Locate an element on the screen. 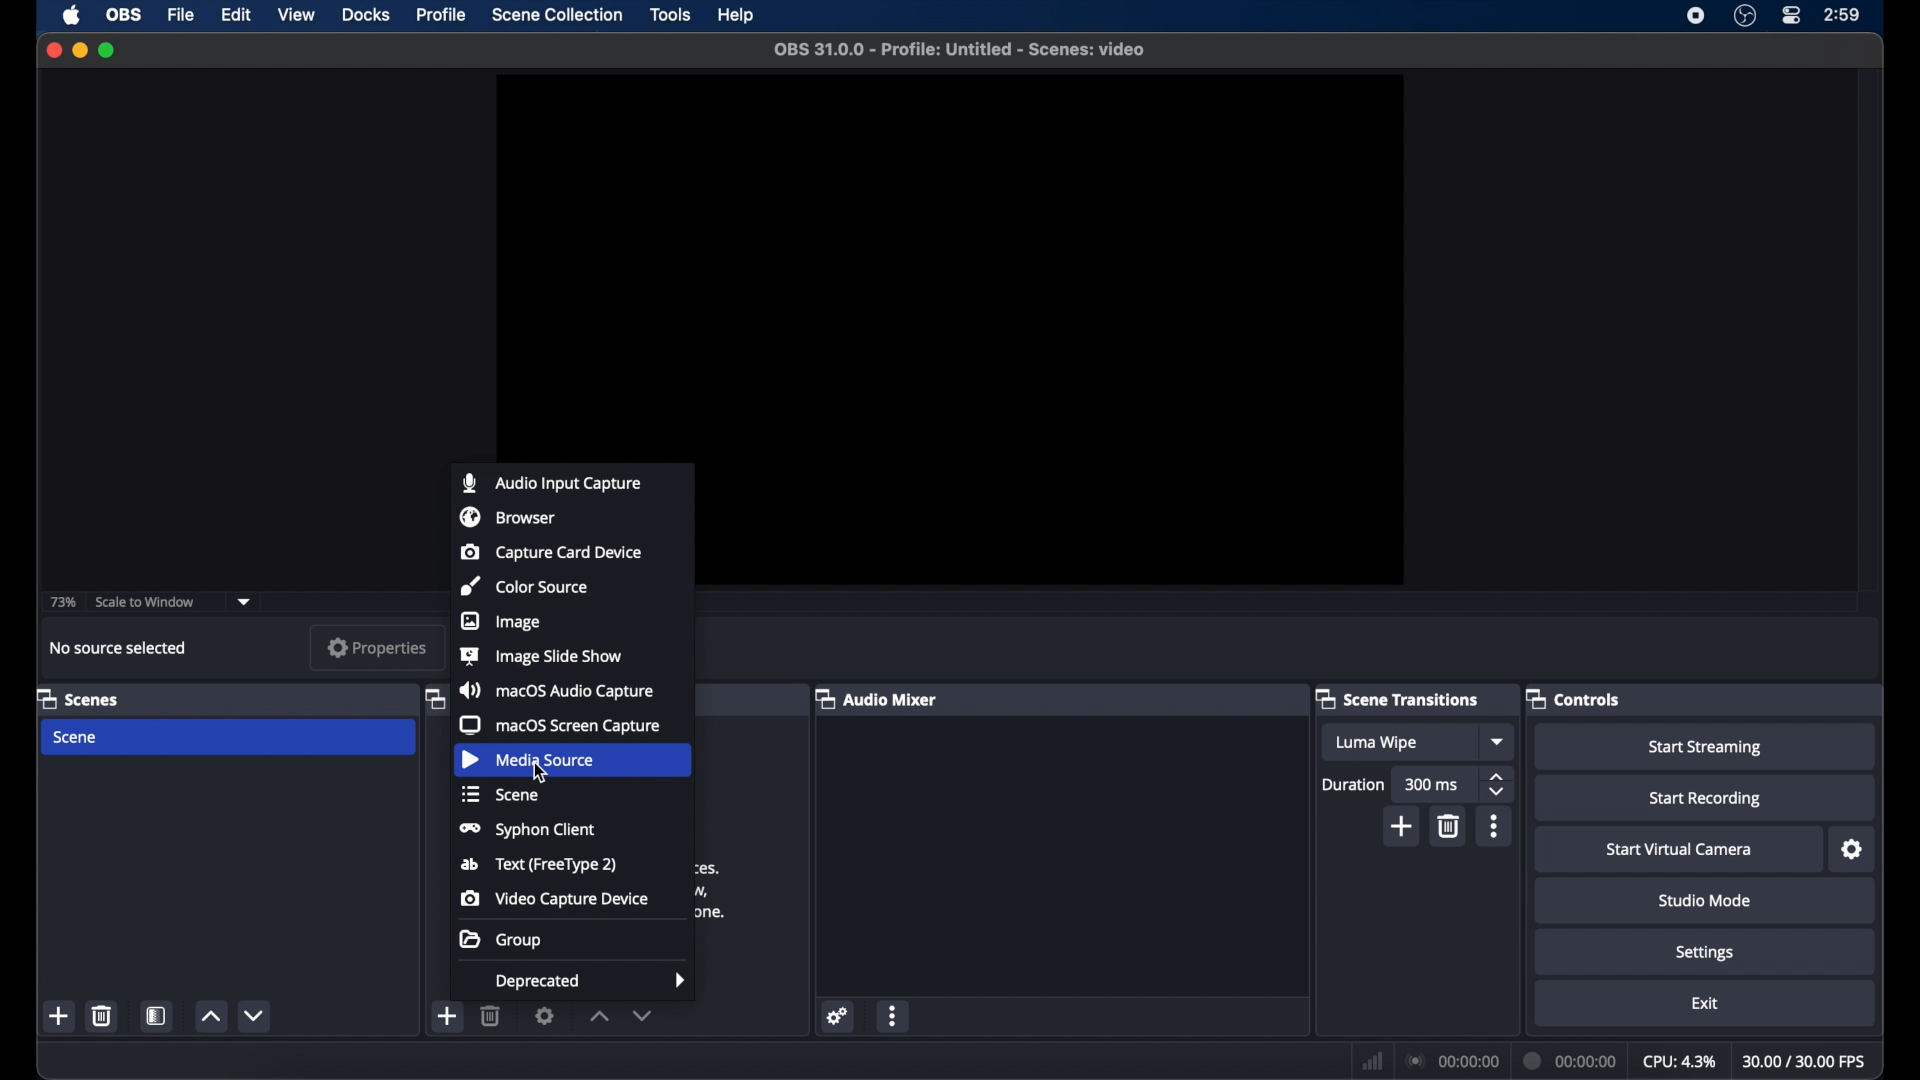 The image size is (1920, 1080). scenes is located at coordinates (79, 698).